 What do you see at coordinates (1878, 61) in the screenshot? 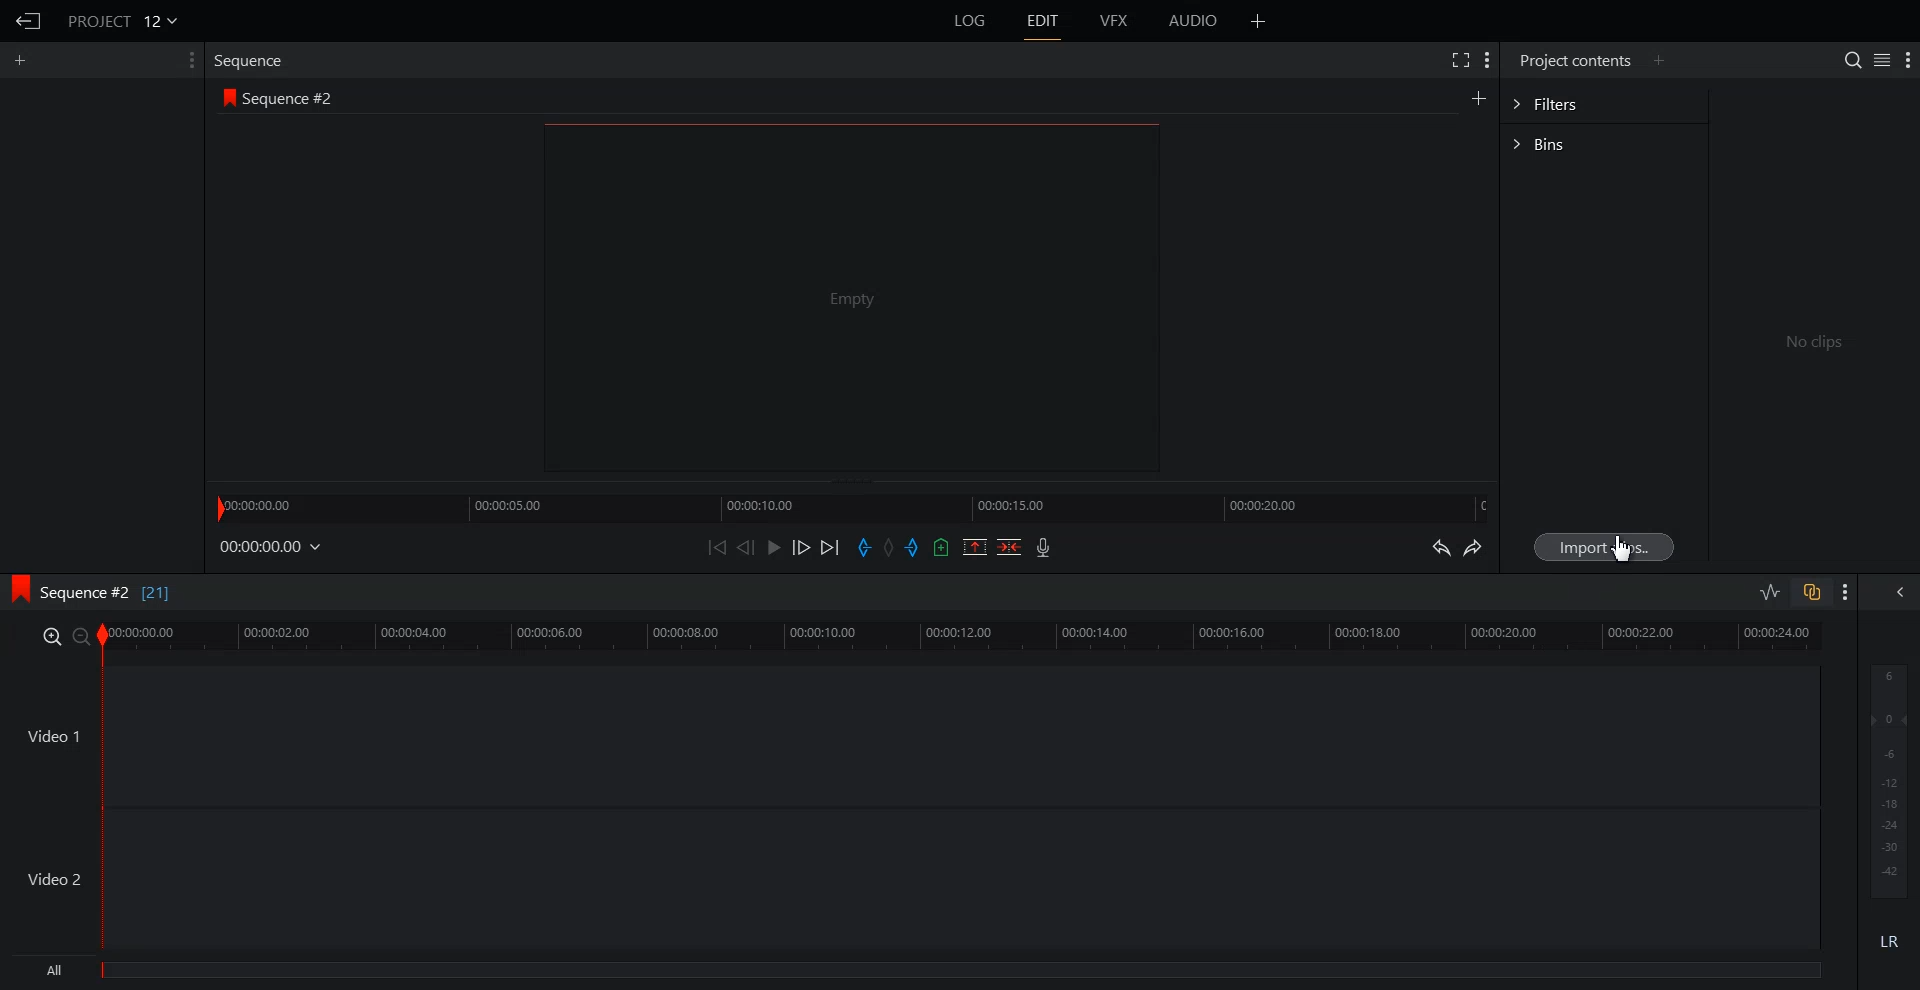
I see `Toggle between list and tile view` at bounding box center [1878, 61].